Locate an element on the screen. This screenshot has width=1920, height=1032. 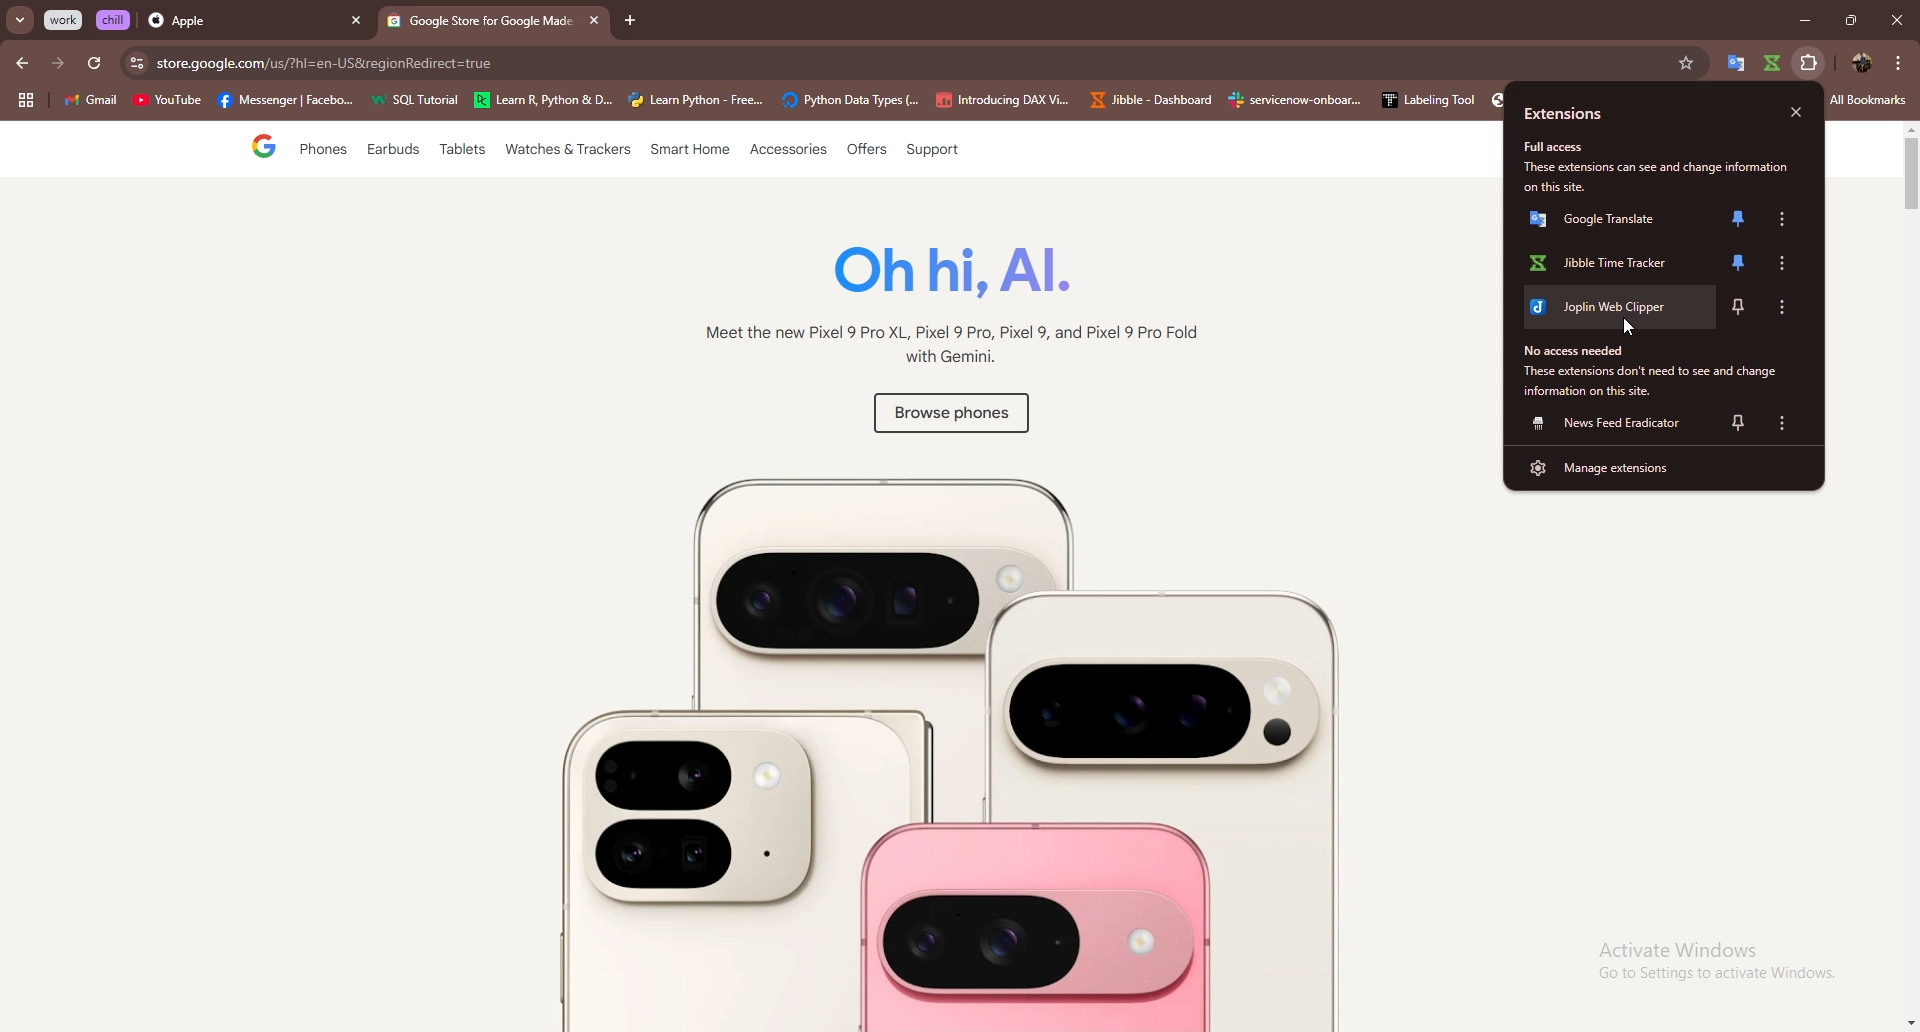
close is located at coordinates (1796, 113).